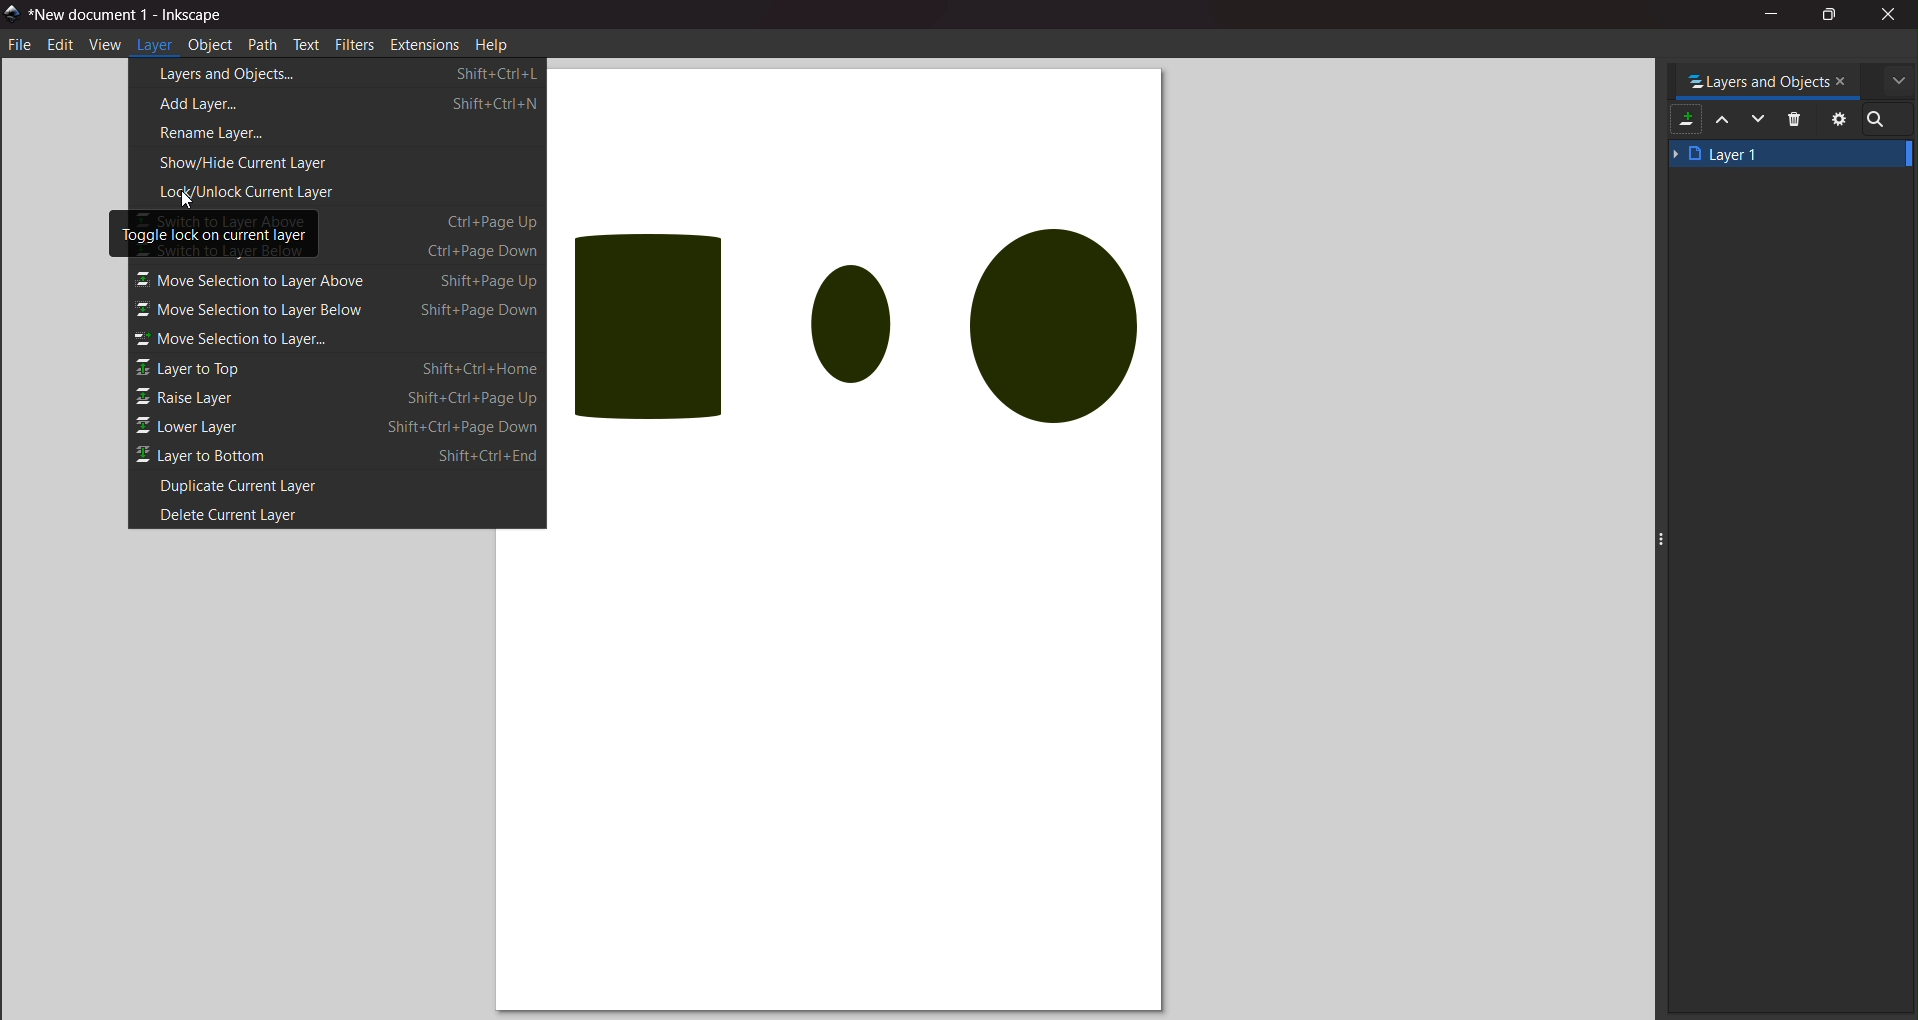 The image size is (1918, 1020). Describe the element at coordinates (1838, 119) in the screenshot. I see `setting` at that location.